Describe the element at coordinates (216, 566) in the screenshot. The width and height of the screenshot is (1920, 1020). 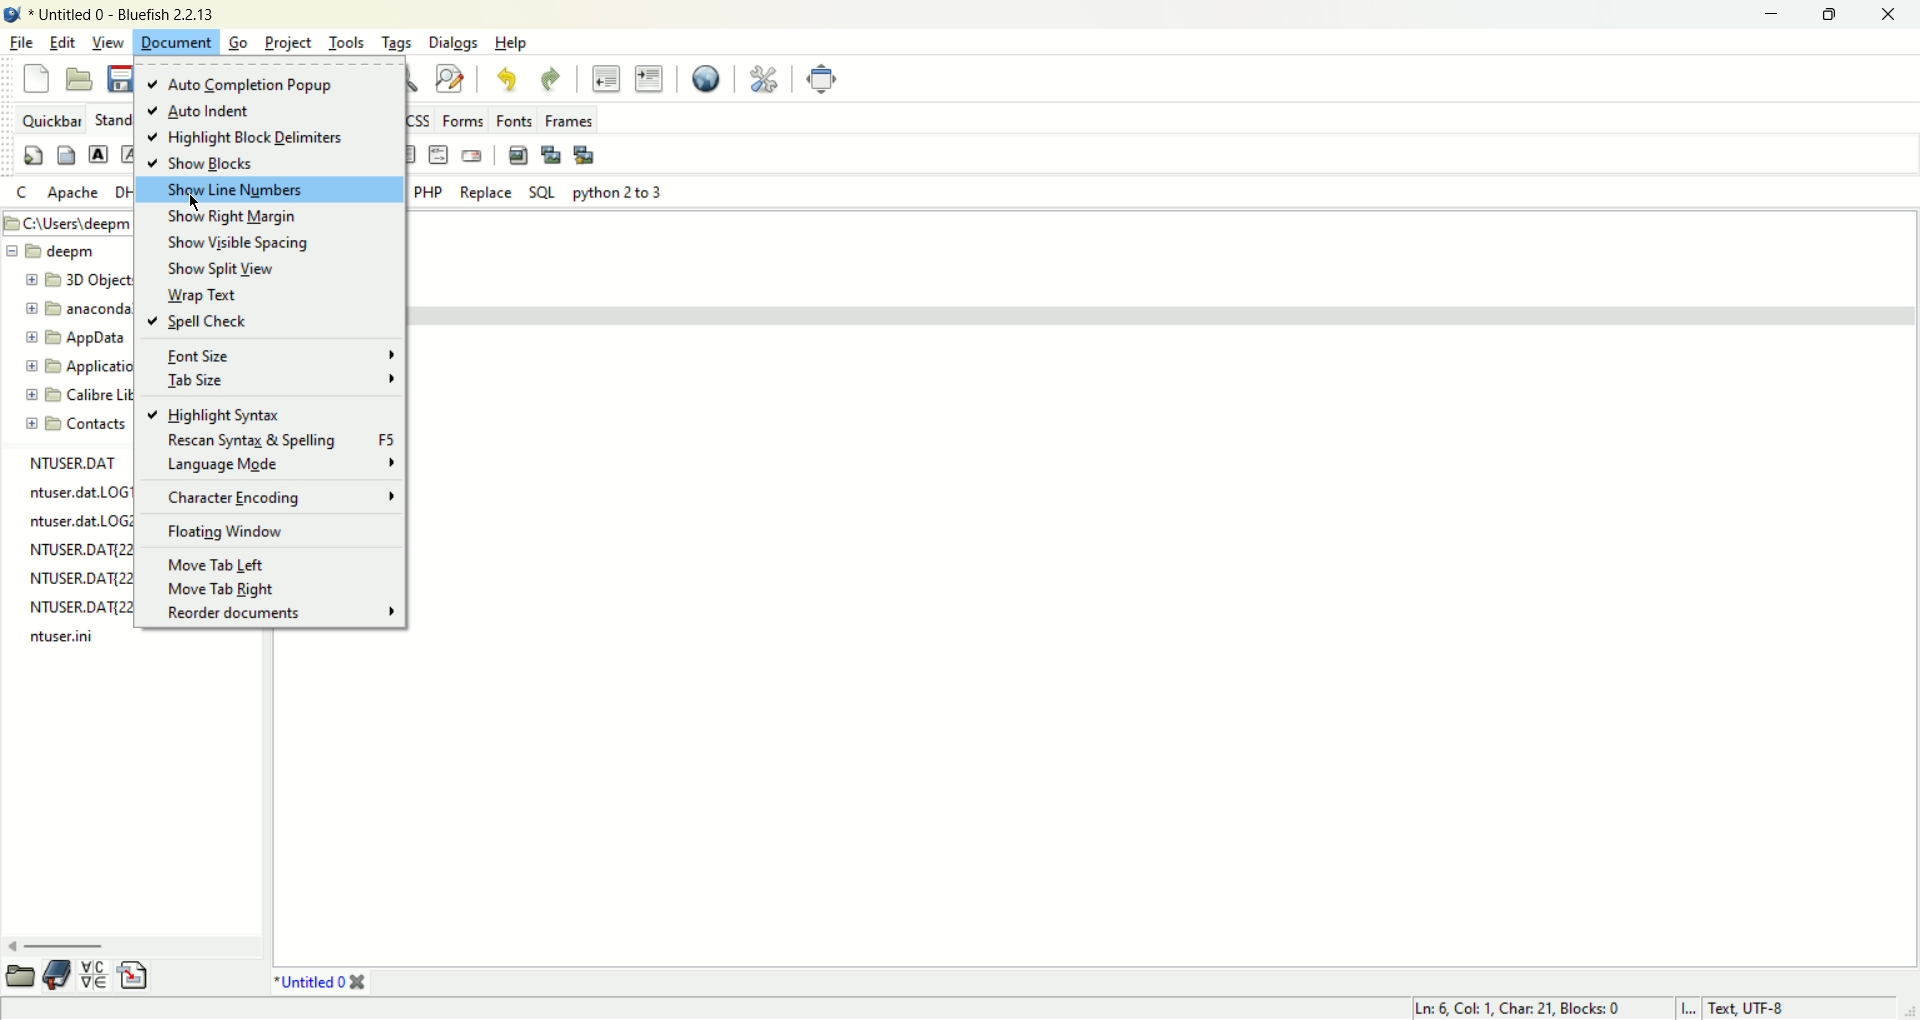
I see `move tab left` at that location.